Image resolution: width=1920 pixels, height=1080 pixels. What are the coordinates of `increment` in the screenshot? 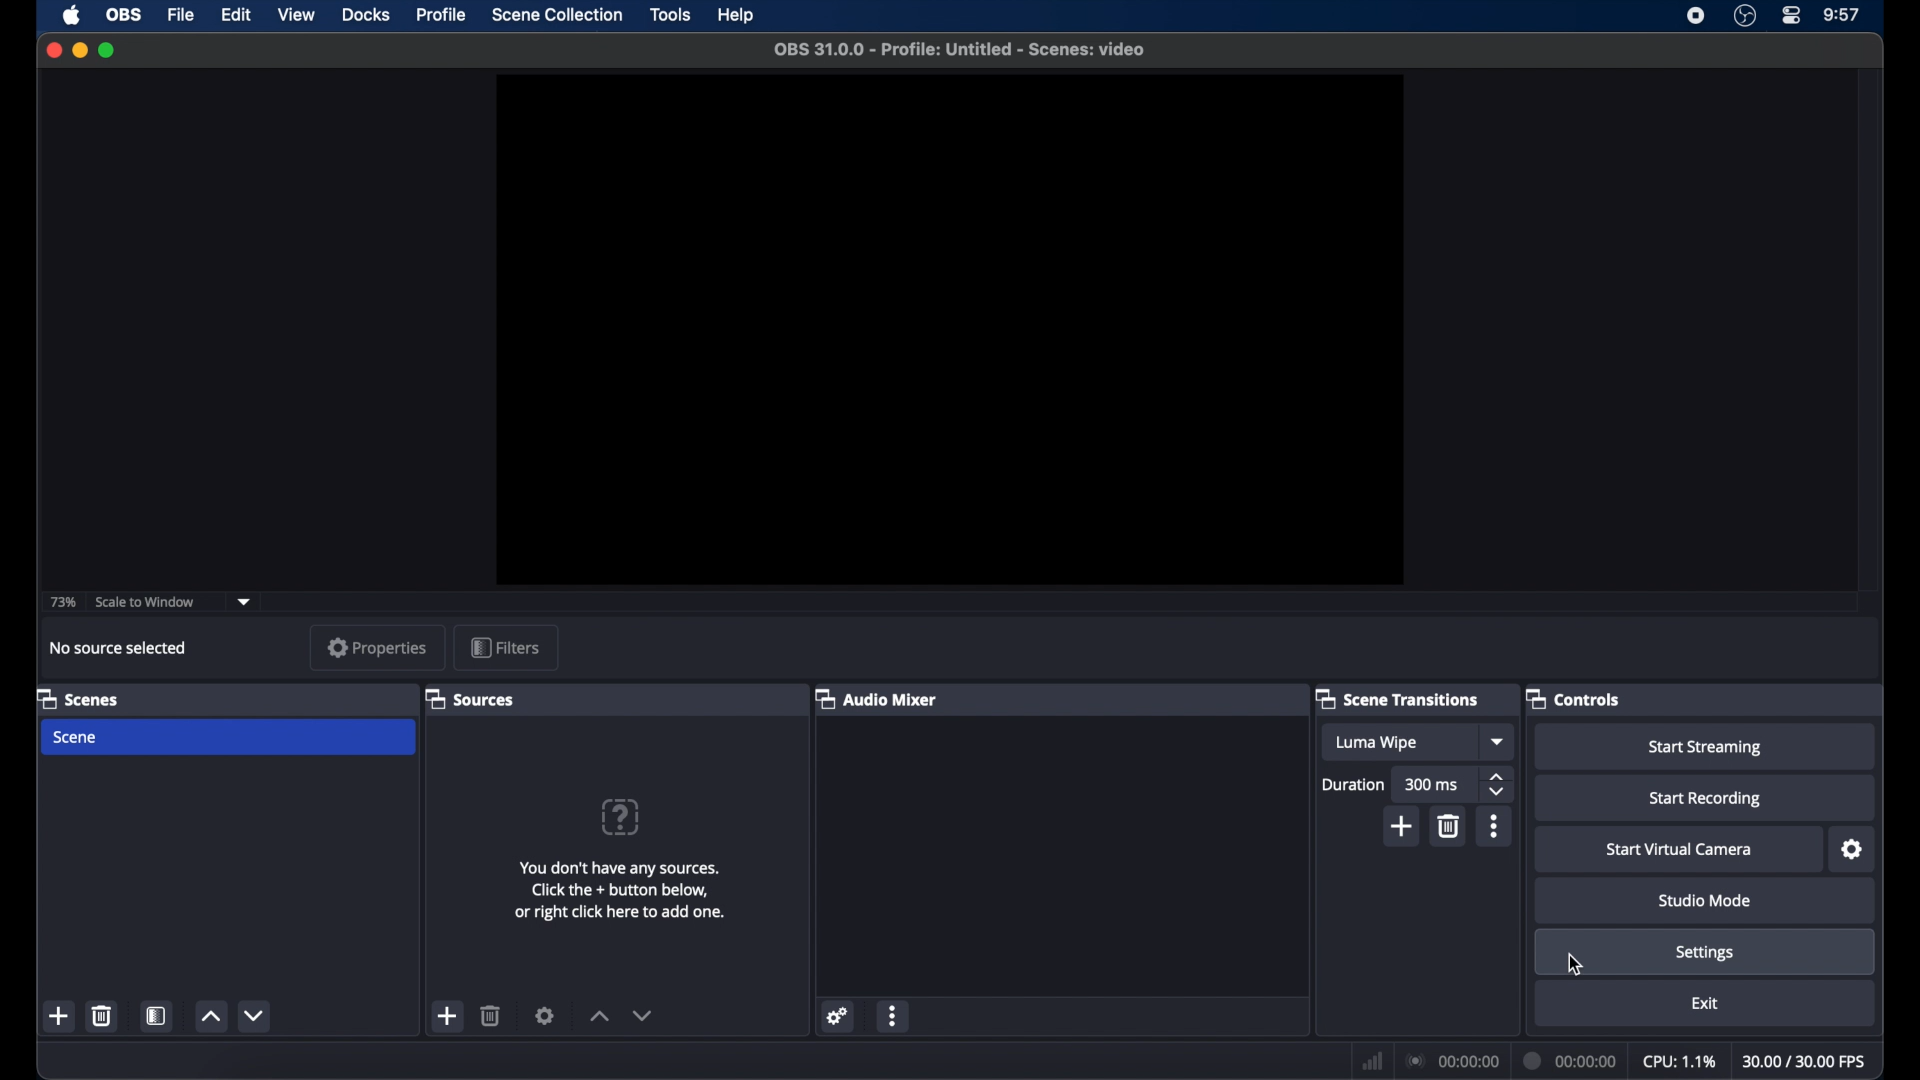 It's located at (600, 1017).